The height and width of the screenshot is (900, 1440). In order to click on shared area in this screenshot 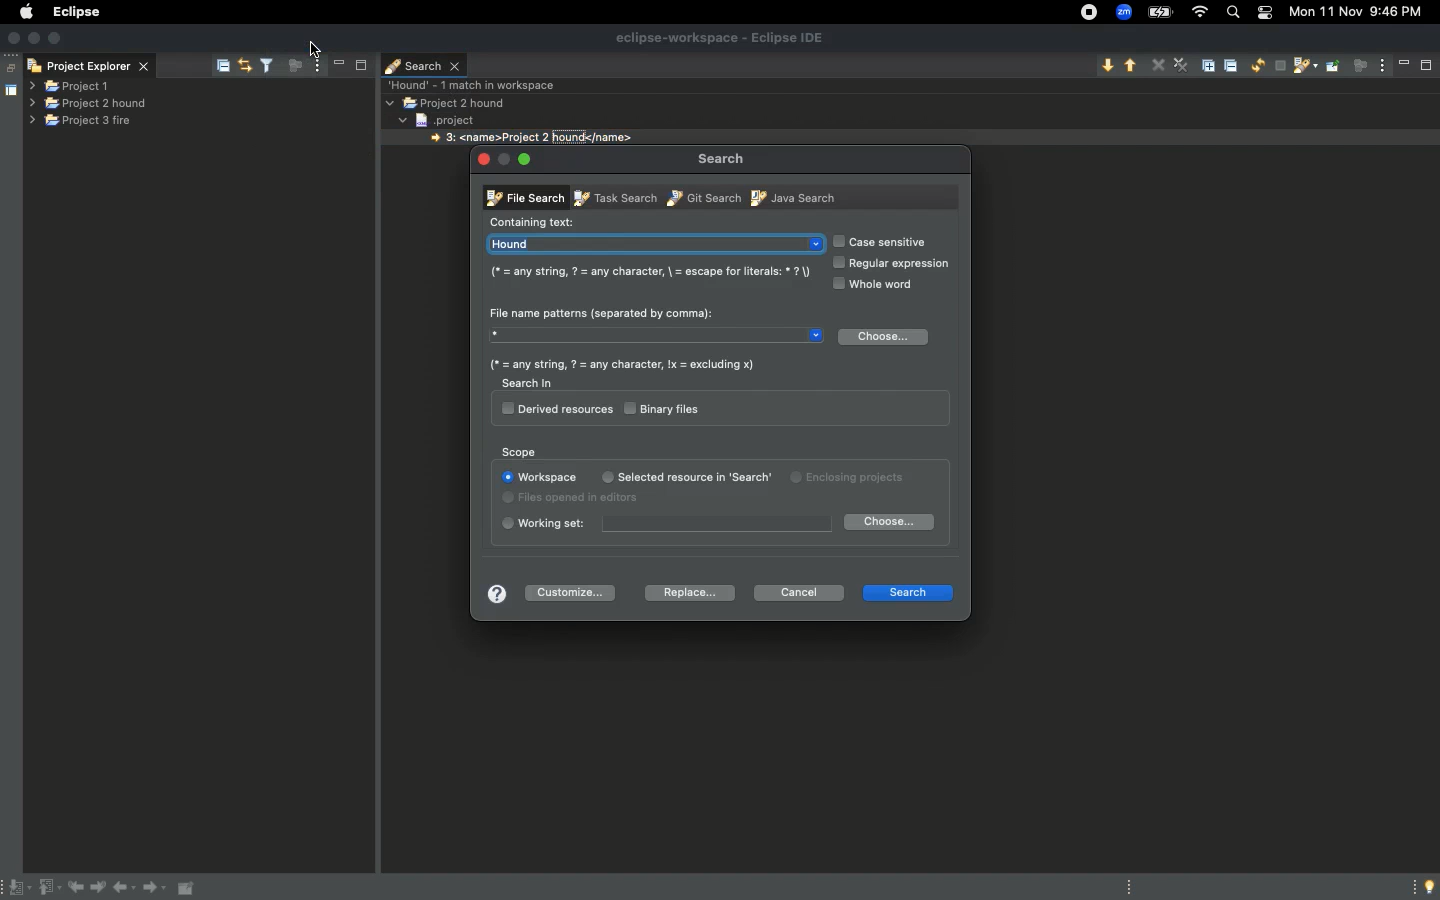, I will do `click(1, 91)`.